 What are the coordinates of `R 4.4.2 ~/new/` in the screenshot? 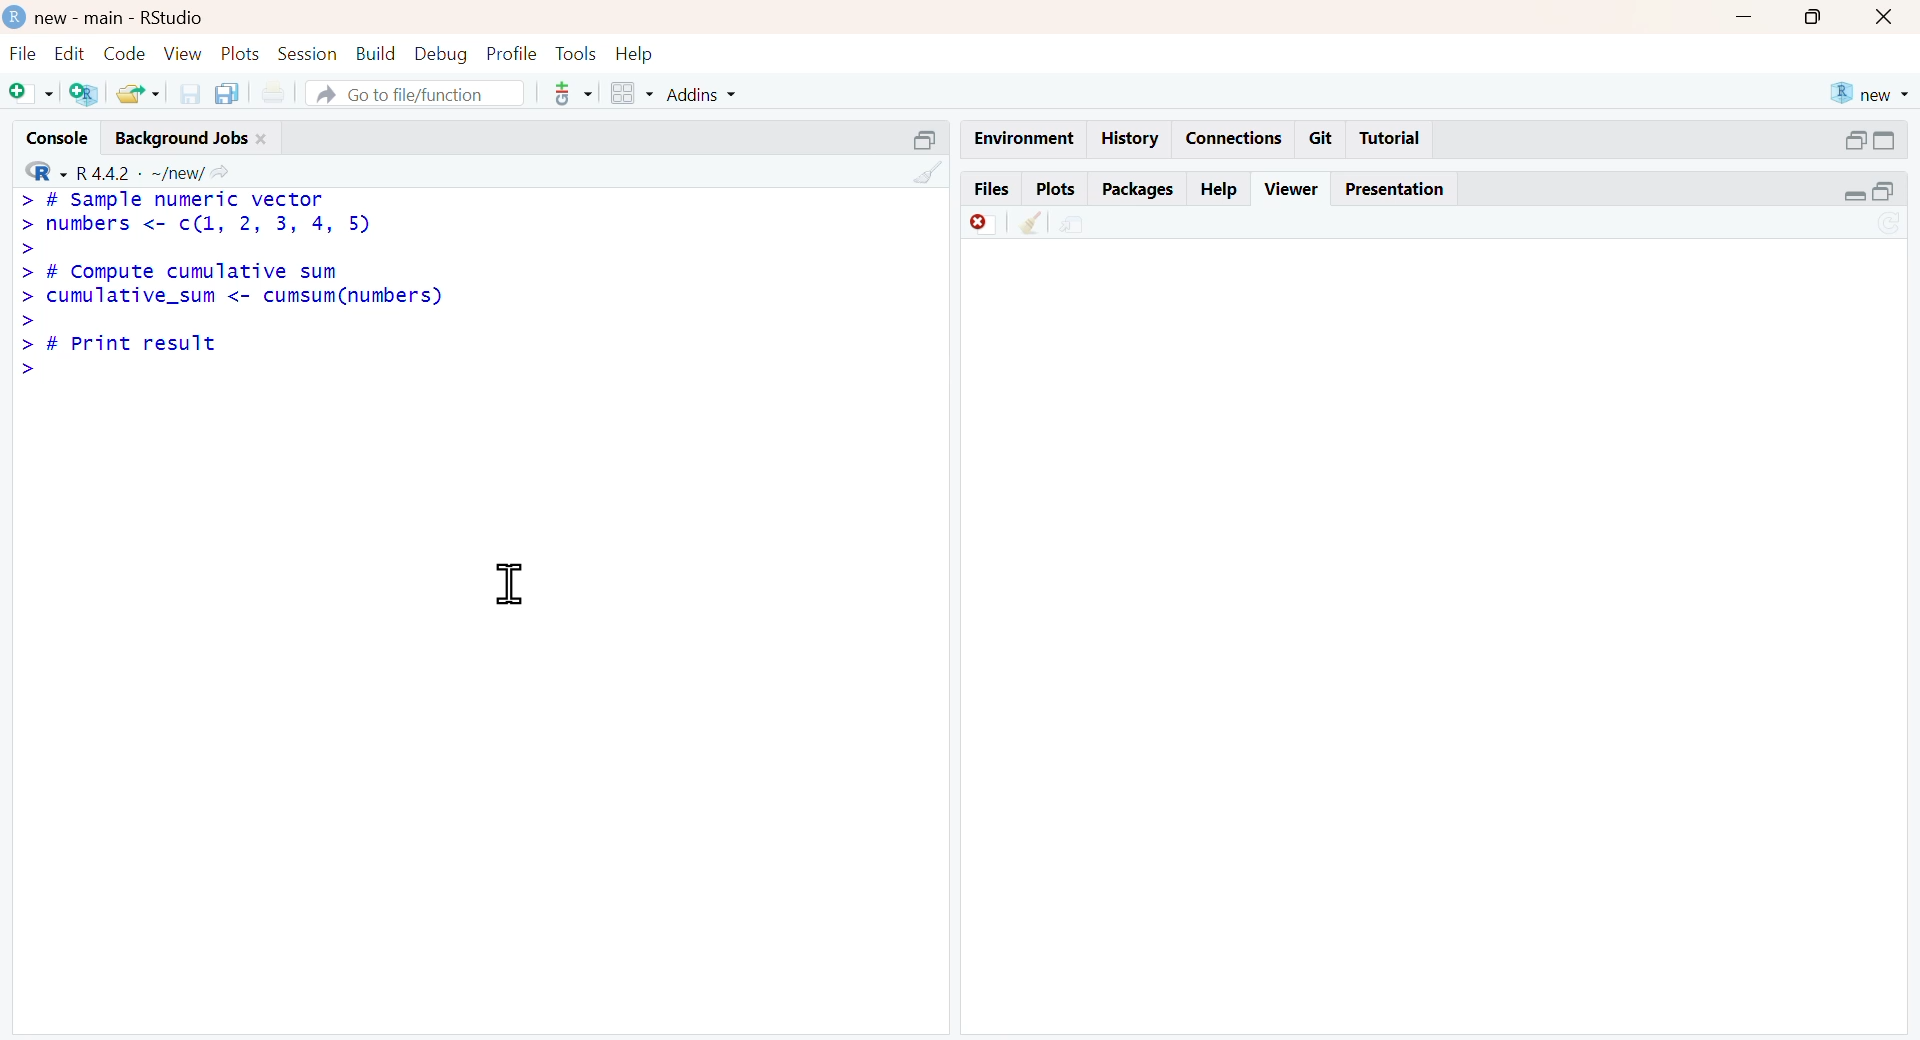 It's located at (140, 173).